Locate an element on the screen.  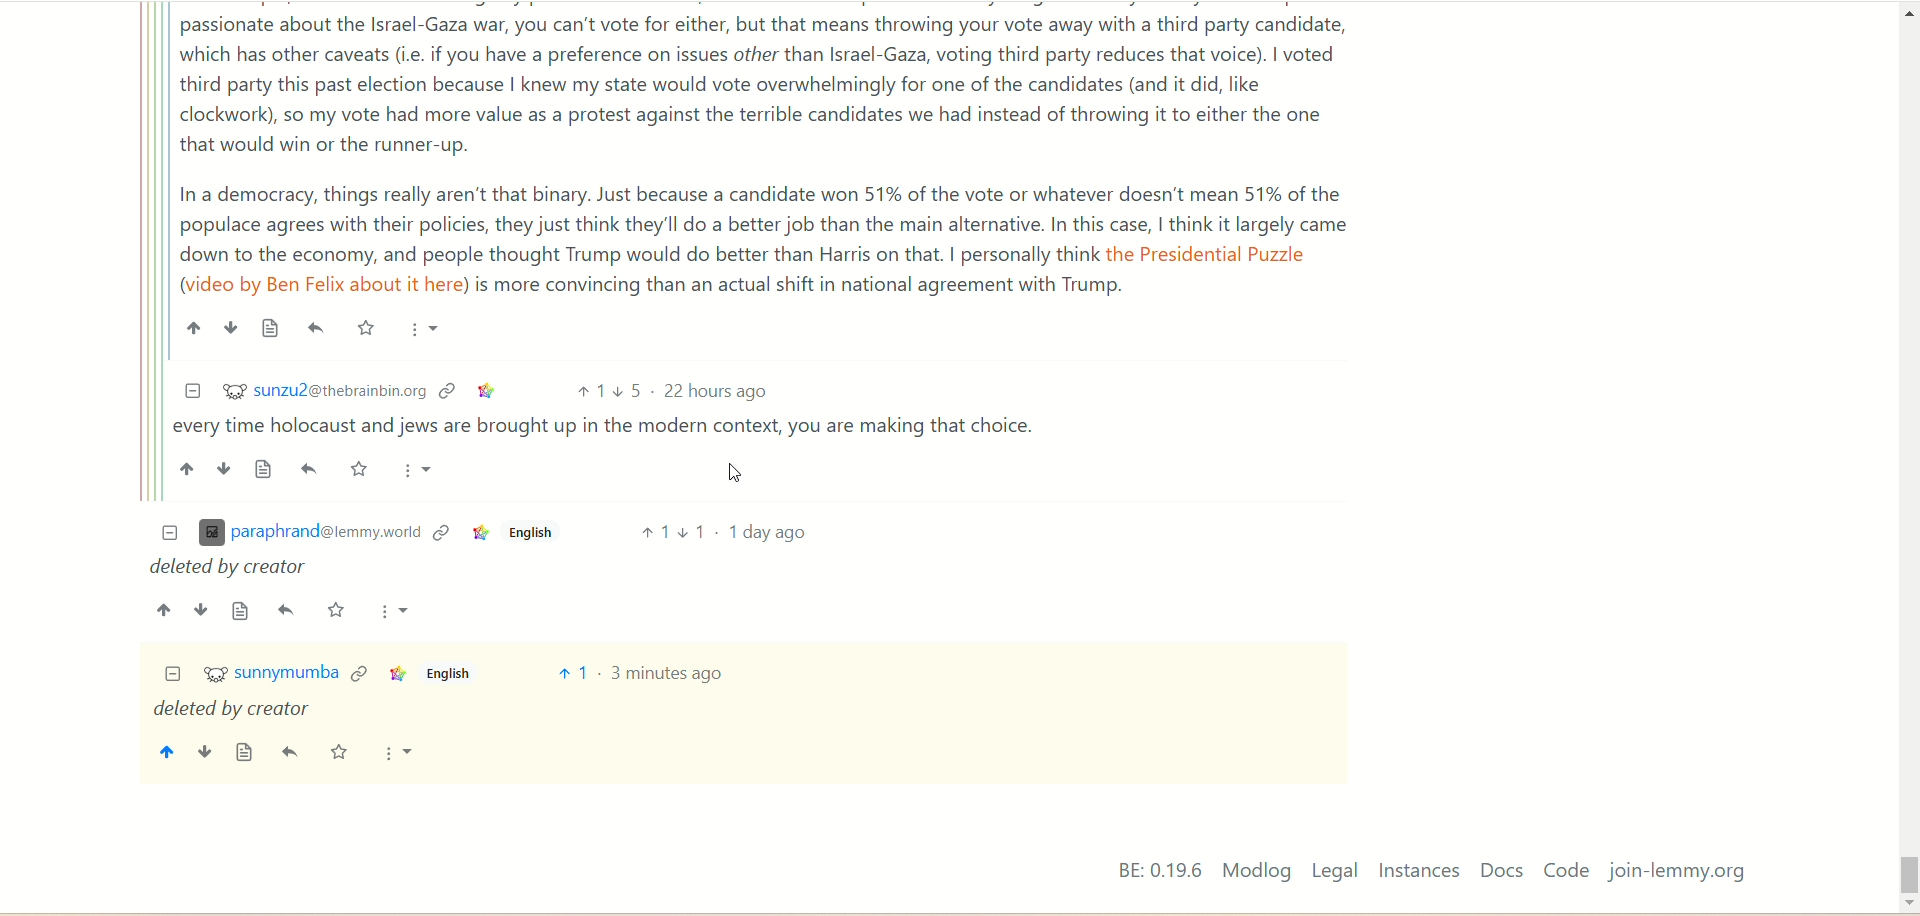
Upvote is located at coordinates (194, 328).